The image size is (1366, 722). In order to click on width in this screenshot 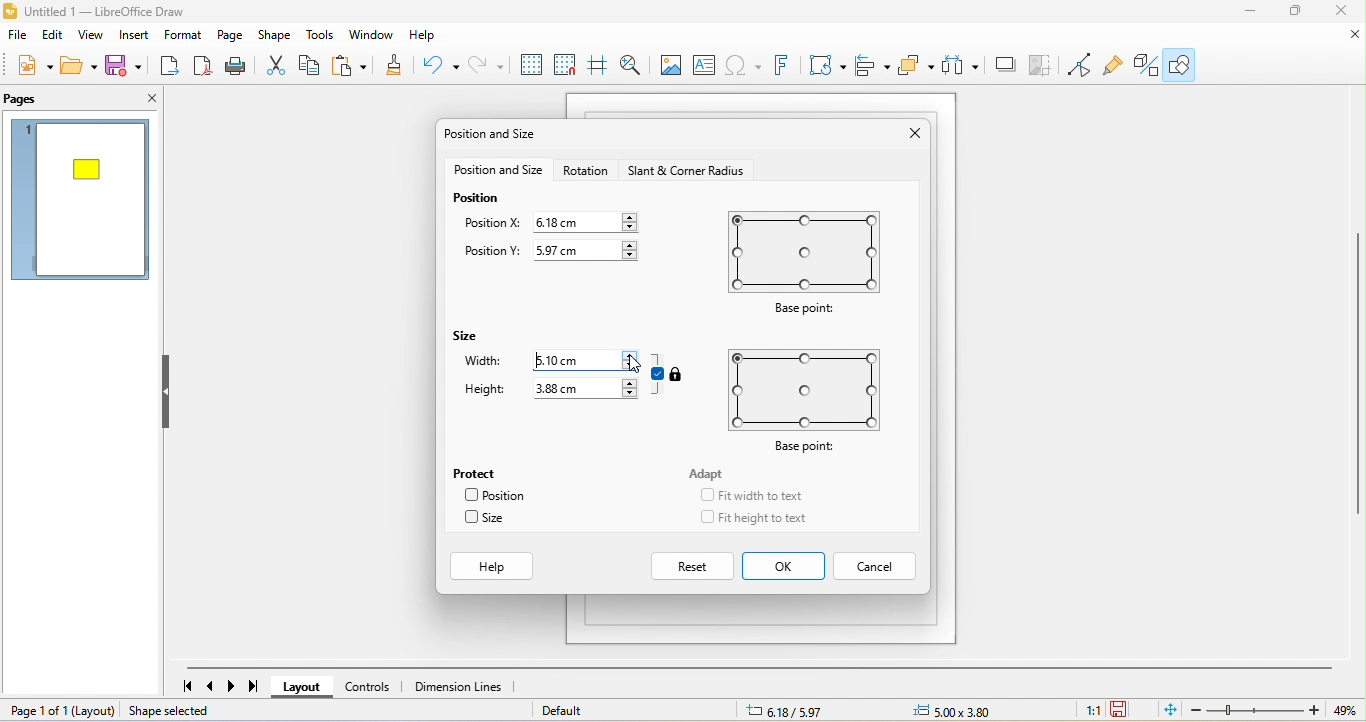, I will do `click(482, 364)`.